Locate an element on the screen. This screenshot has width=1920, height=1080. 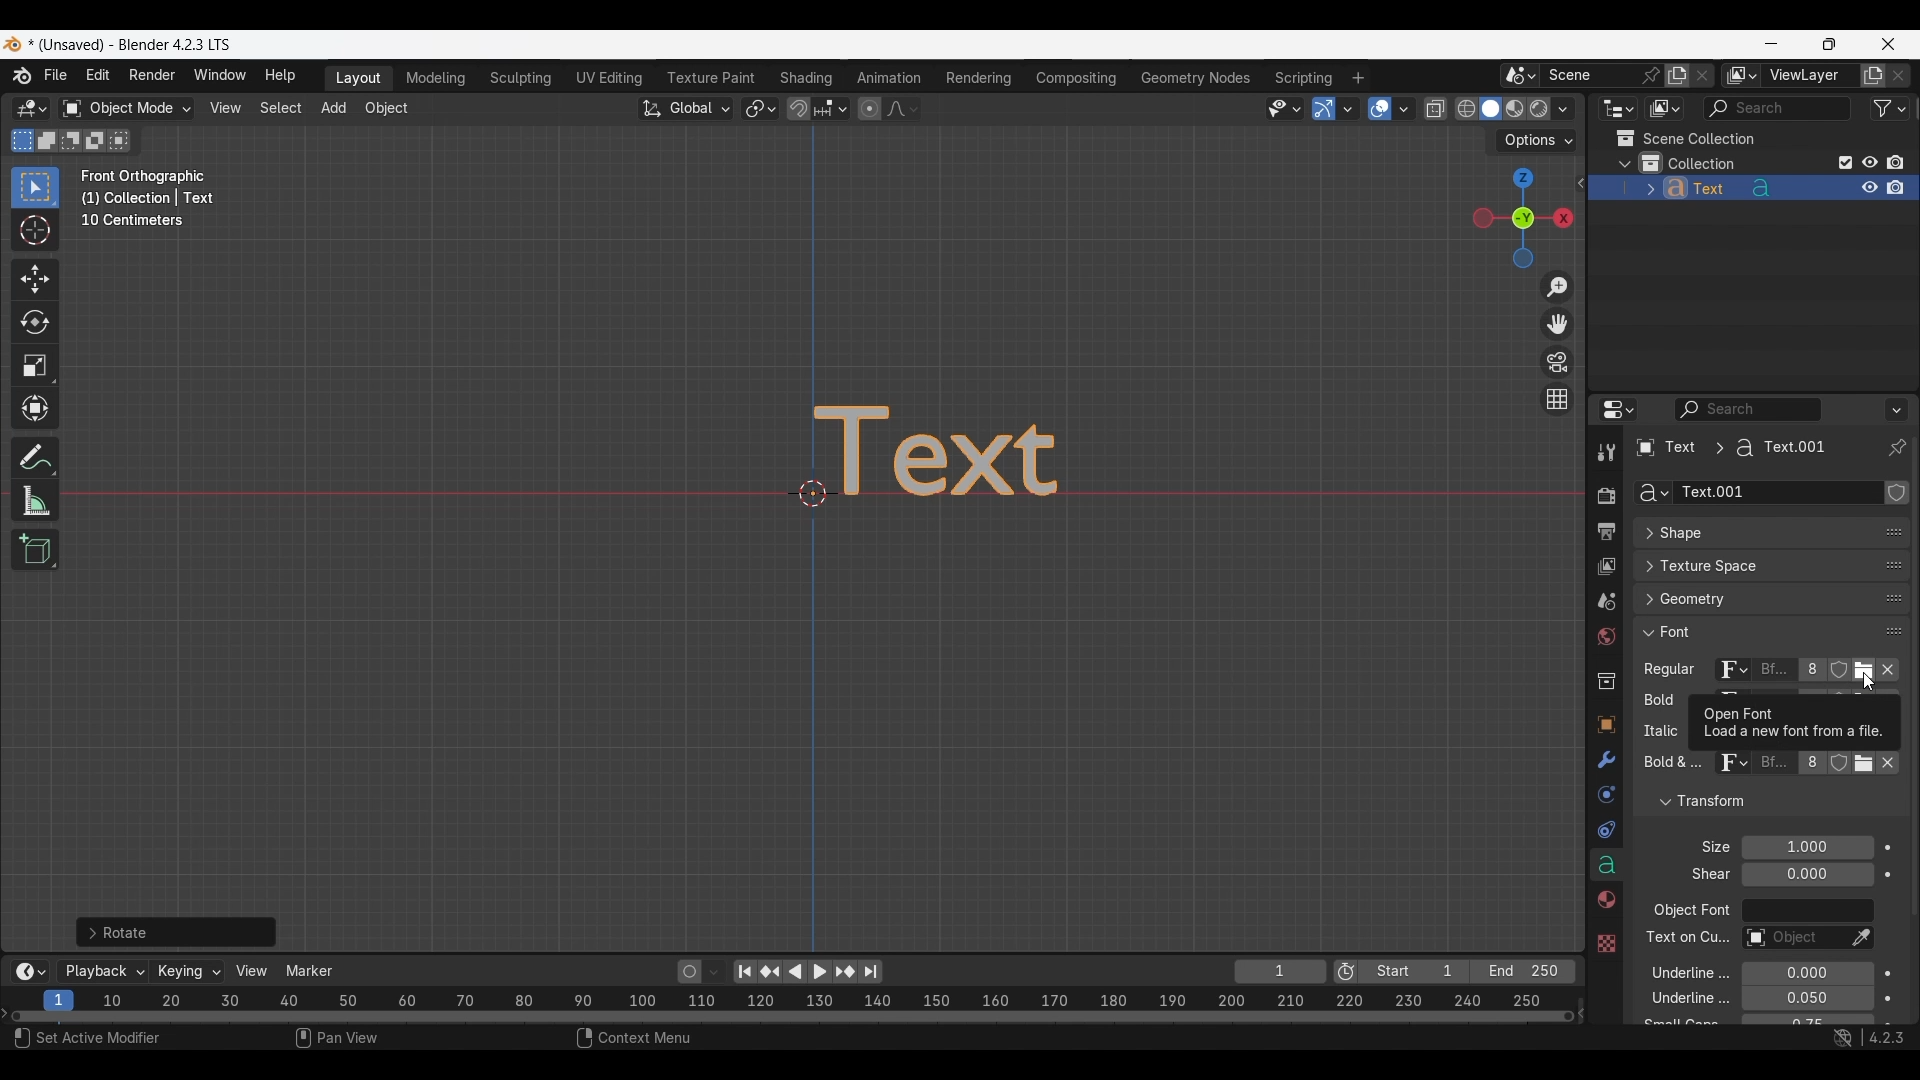
Gizmos is located at coordinates (1348, 108).